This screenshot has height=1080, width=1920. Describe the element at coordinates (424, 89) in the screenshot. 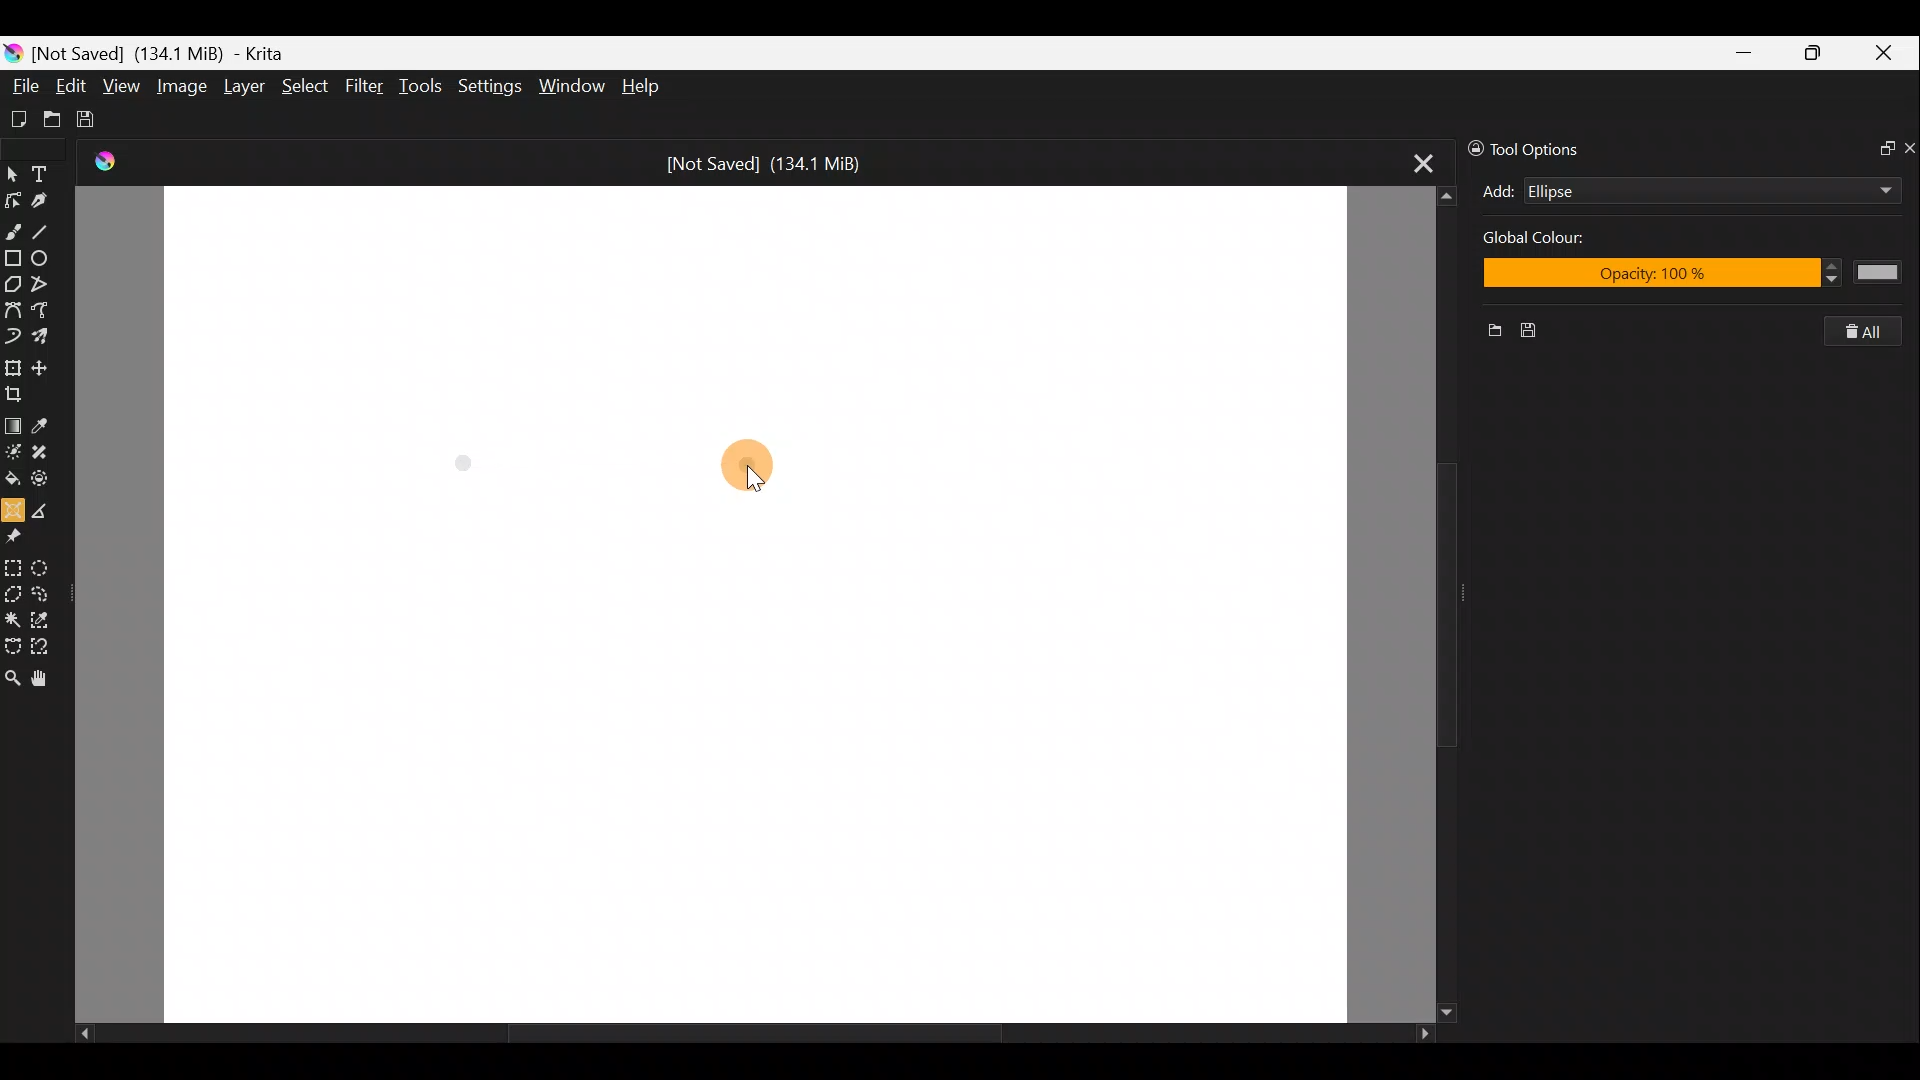

I see `Tools` at that location.